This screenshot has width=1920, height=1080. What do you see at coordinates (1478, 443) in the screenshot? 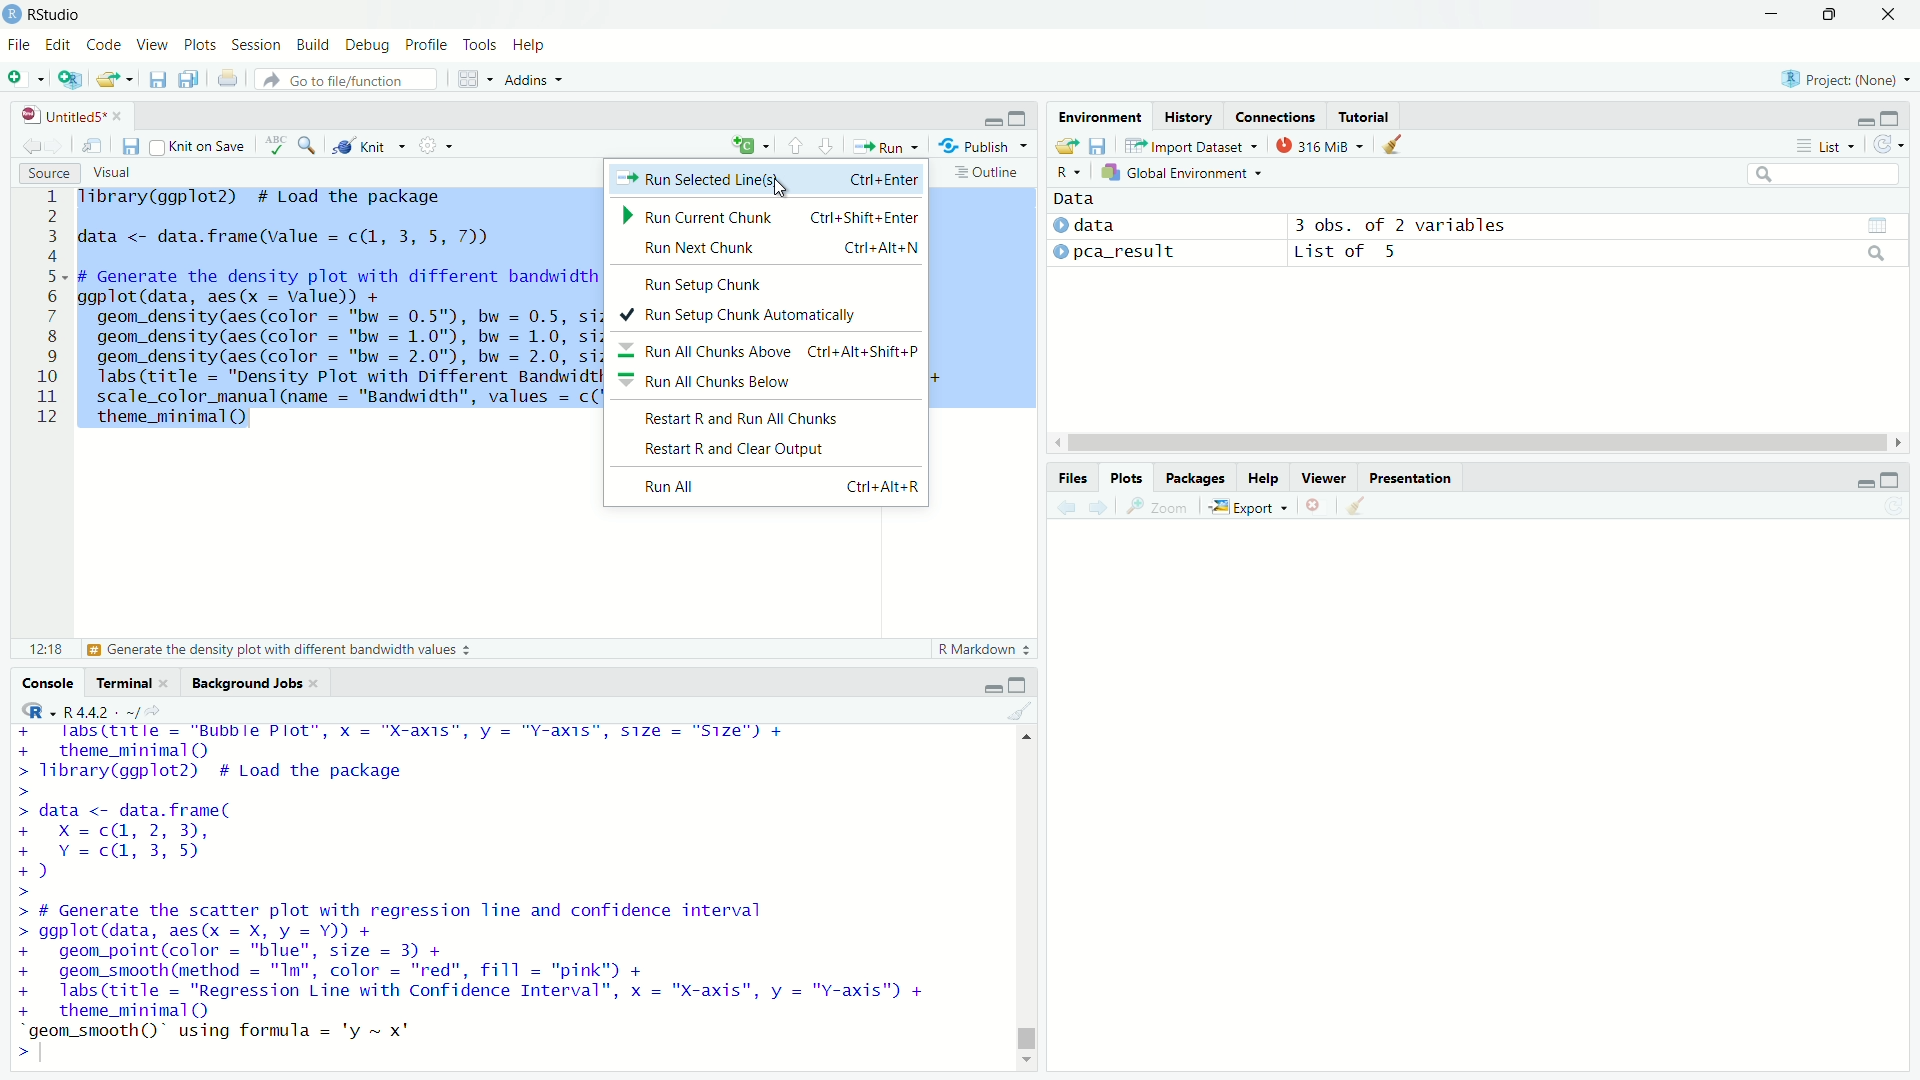
I see `horizontal scroll bar` at bounding box center [1478, 443].